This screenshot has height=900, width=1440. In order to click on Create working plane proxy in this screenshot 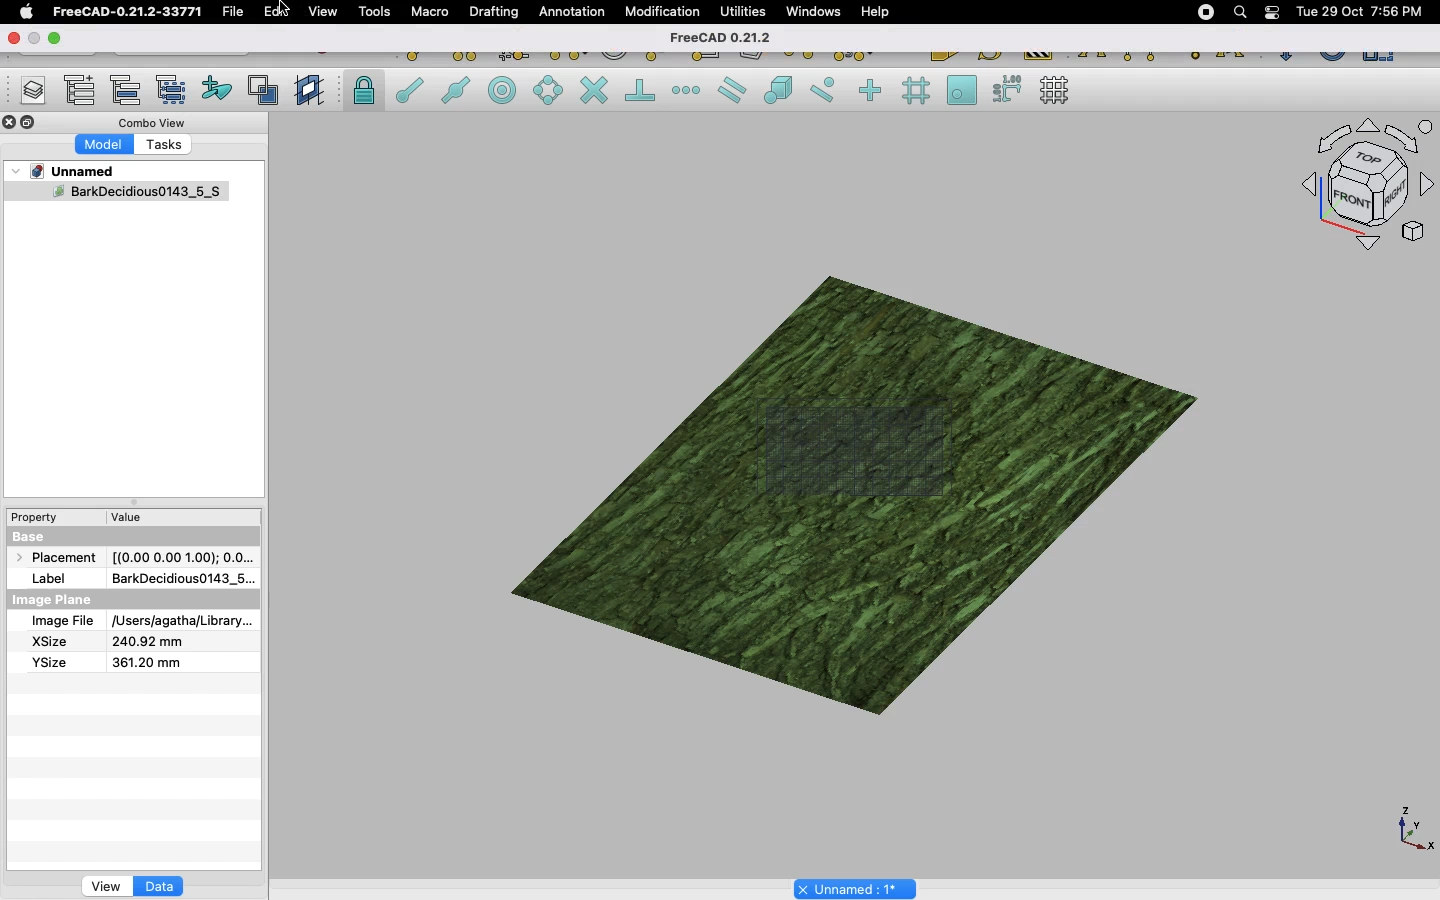, I will do `click(312, 91)`.